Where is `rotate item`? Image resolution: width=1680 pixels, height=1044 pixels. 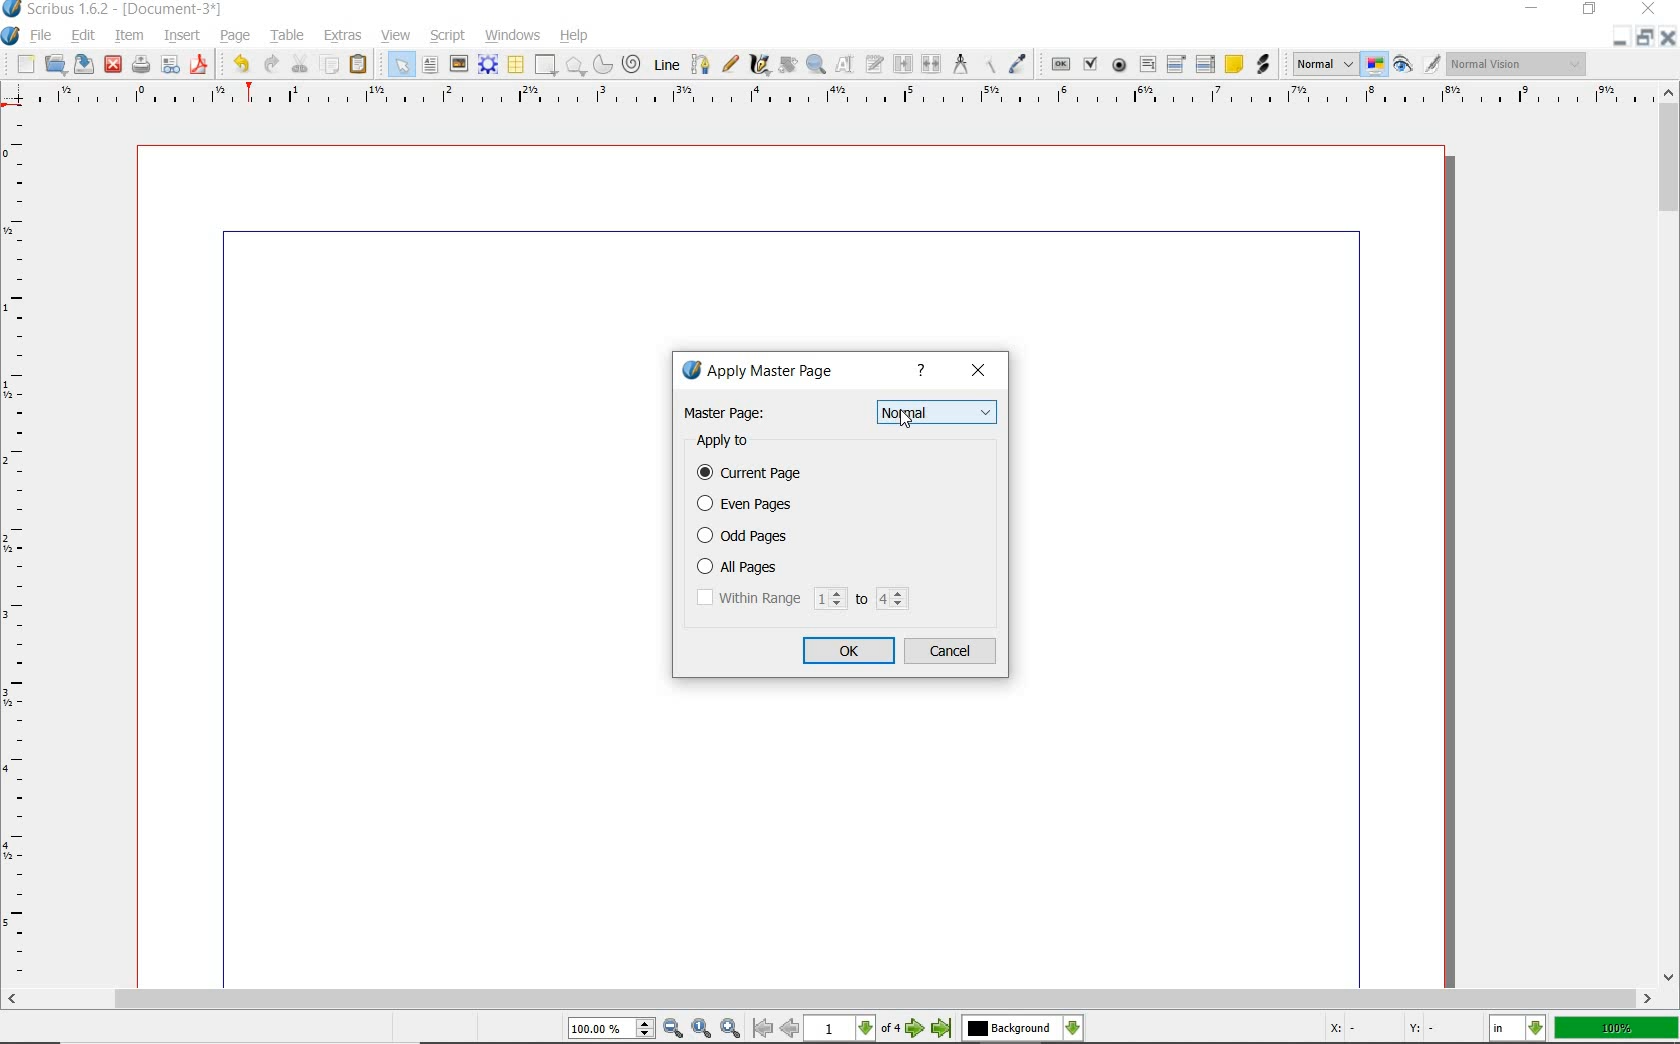 rotate item is located at coordinates (786, 64).